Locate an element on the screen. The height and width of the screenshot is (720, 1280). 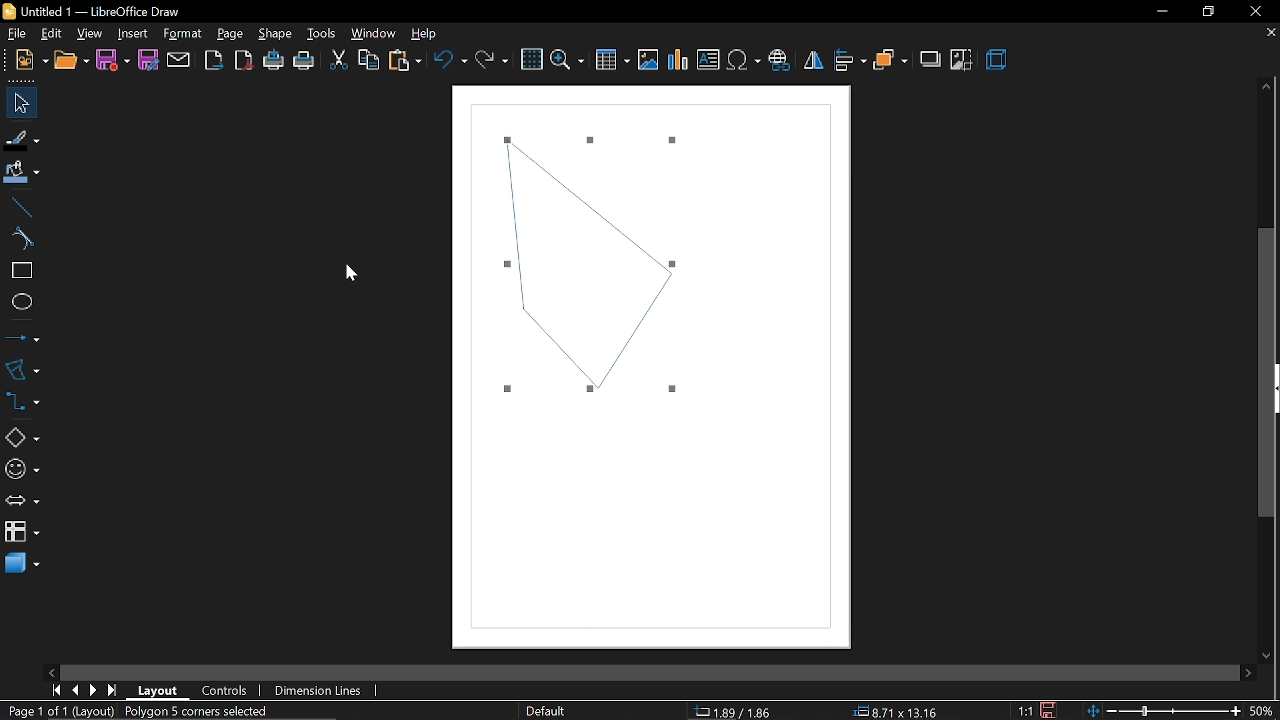
save is located at coordinates (113, 60).